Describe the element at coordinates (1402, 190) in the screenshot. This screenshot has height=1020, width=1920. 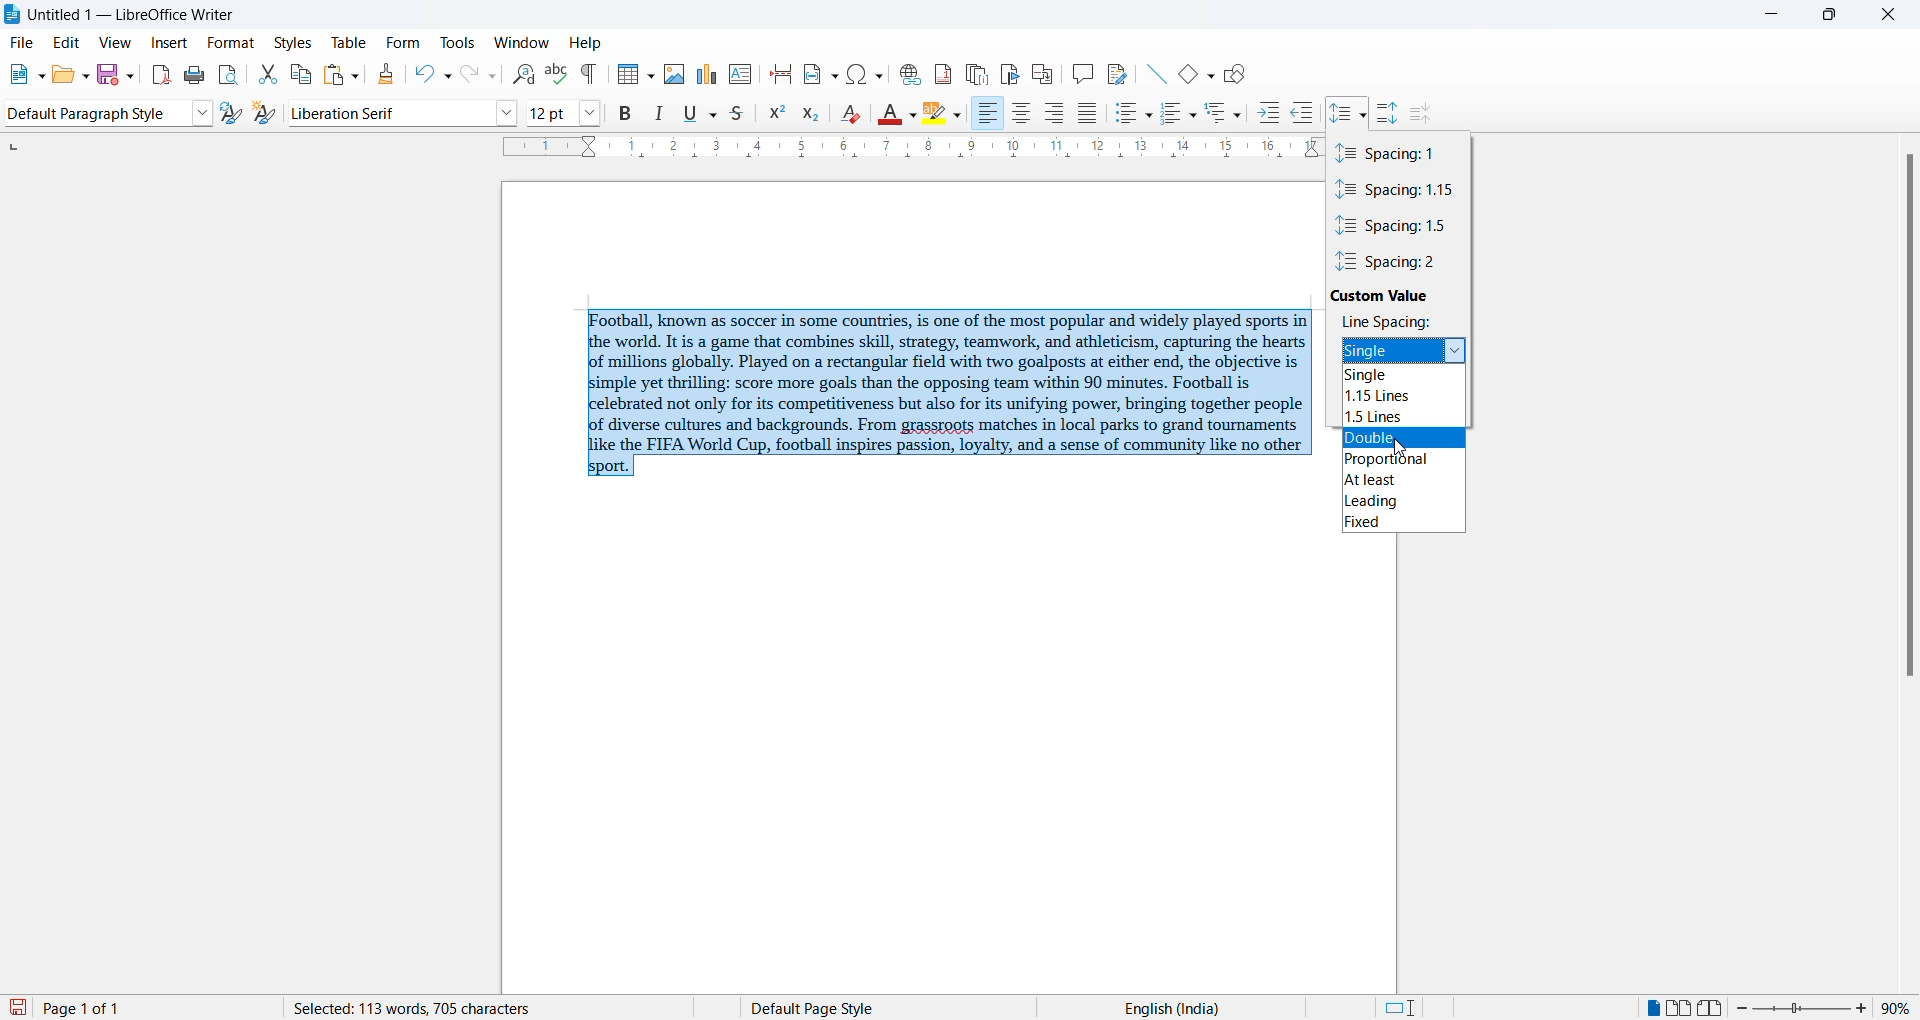
I see `spacing value 1.1.5` at that location.